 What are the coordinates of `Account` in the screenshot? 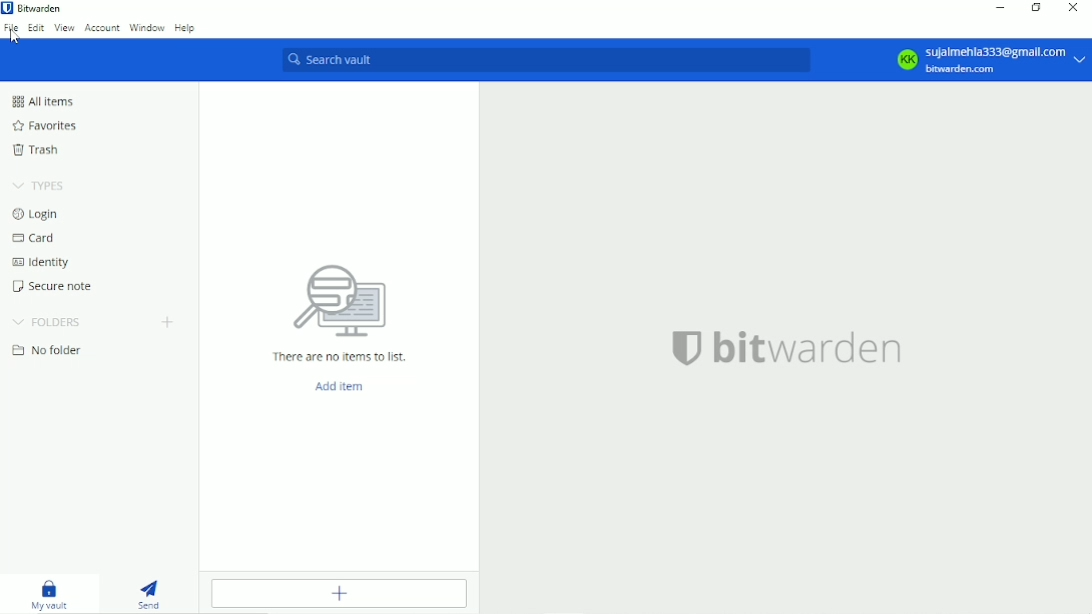 It's located at (991, 61).